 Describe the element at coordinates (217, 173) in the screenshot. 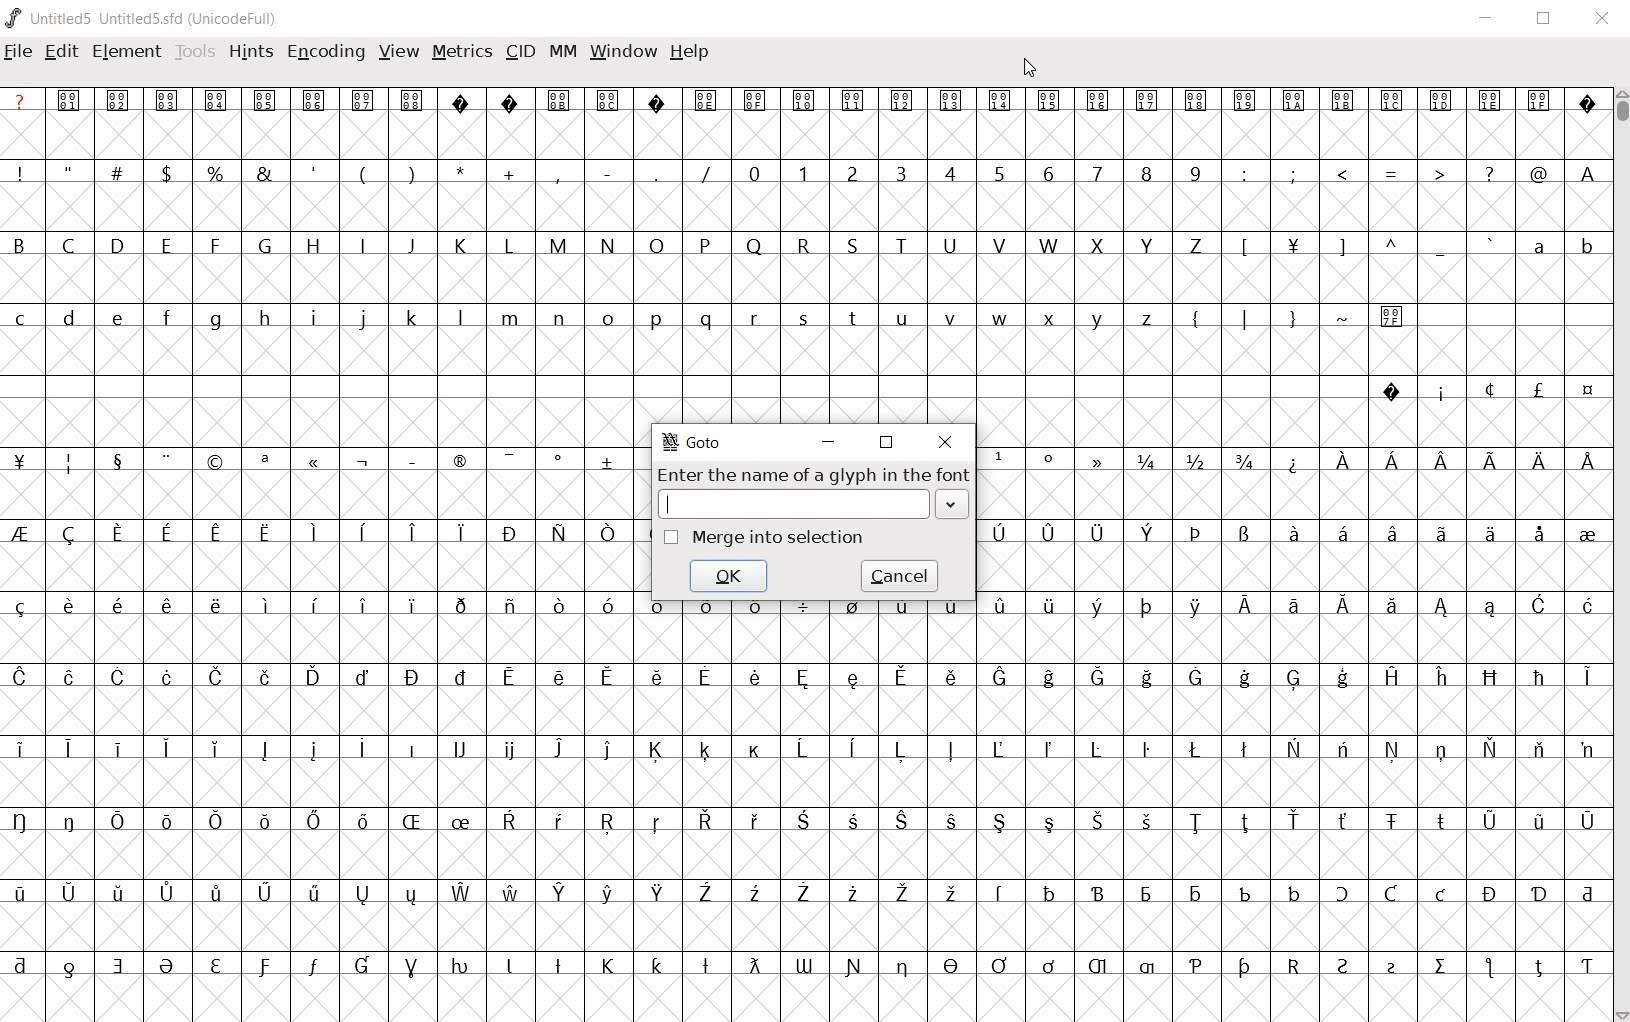

I see `%` at that location.